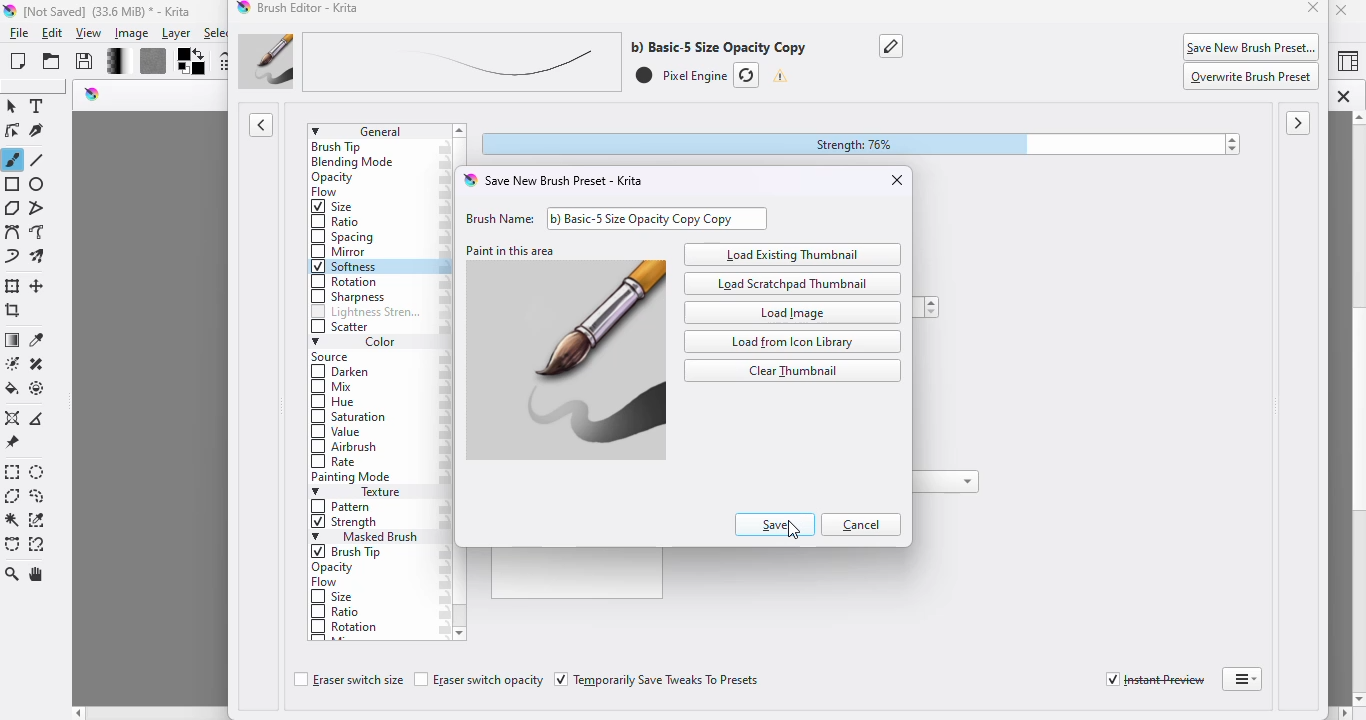  What do you see at coordinates (350, 552) in the screenshot?
I see `brush tip` at bounding box center [350, 552].